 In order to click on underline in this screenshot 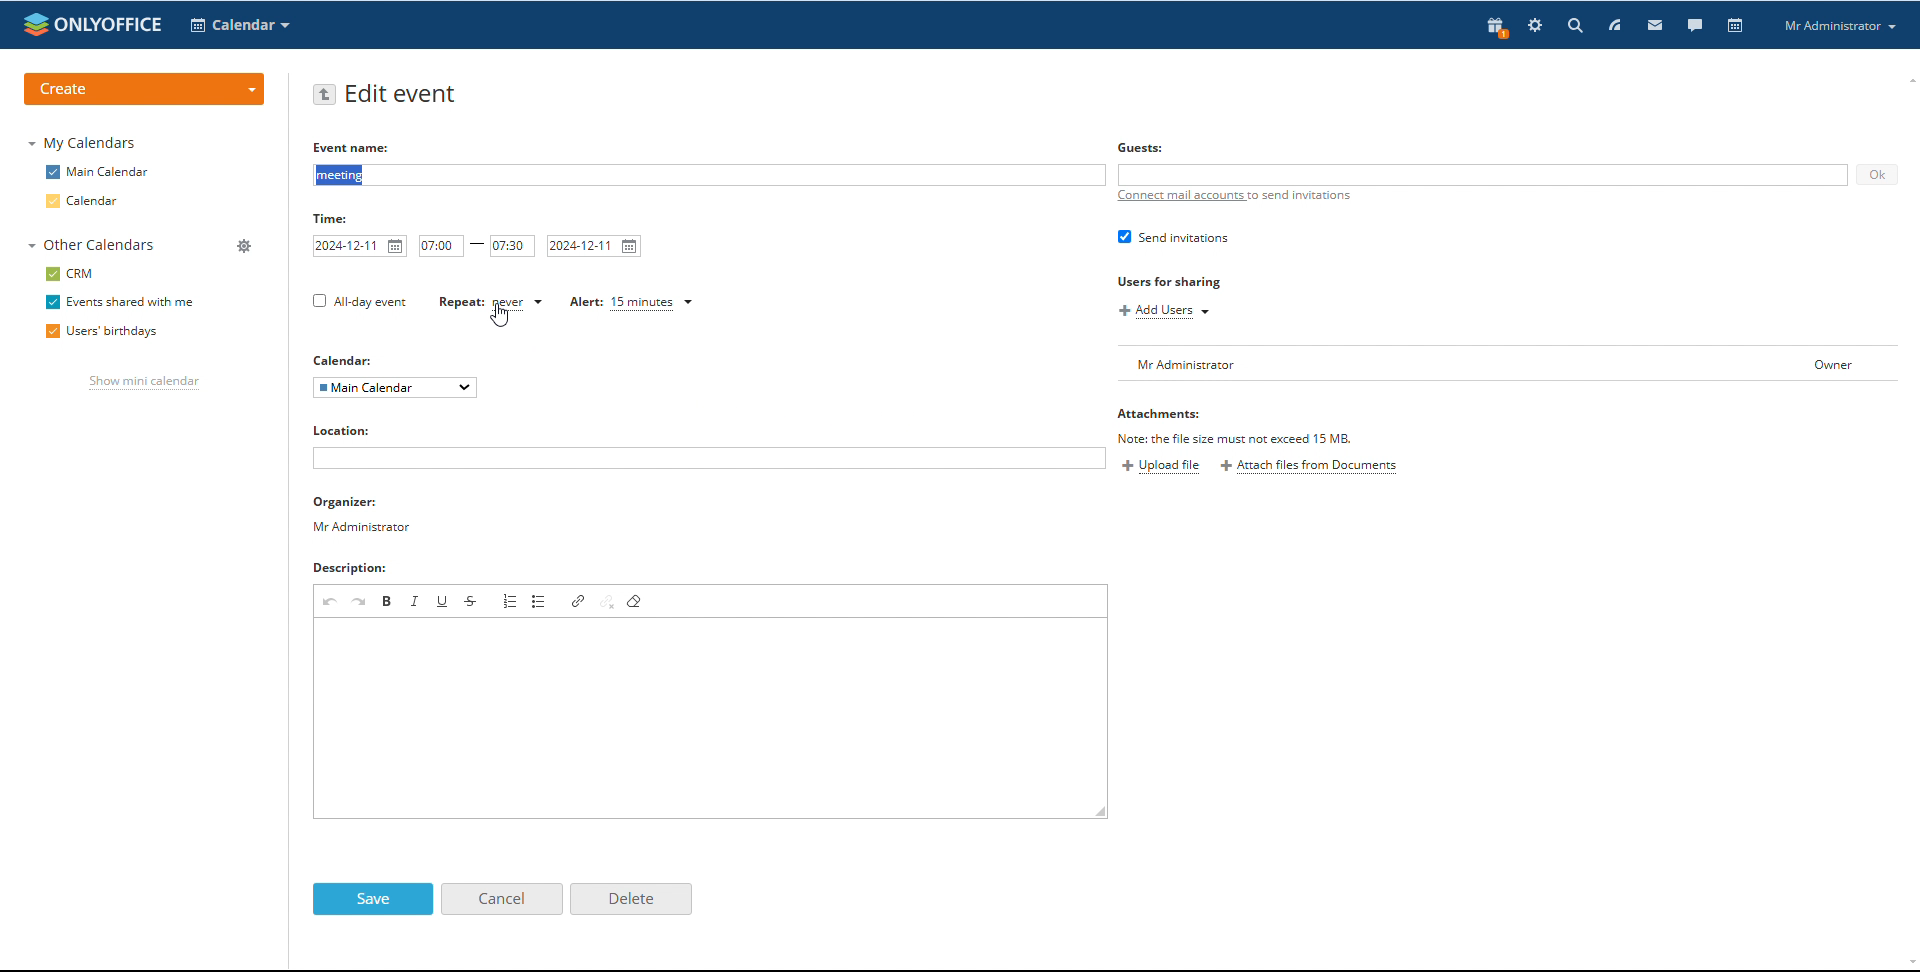, I will do `click(443, 601)`.